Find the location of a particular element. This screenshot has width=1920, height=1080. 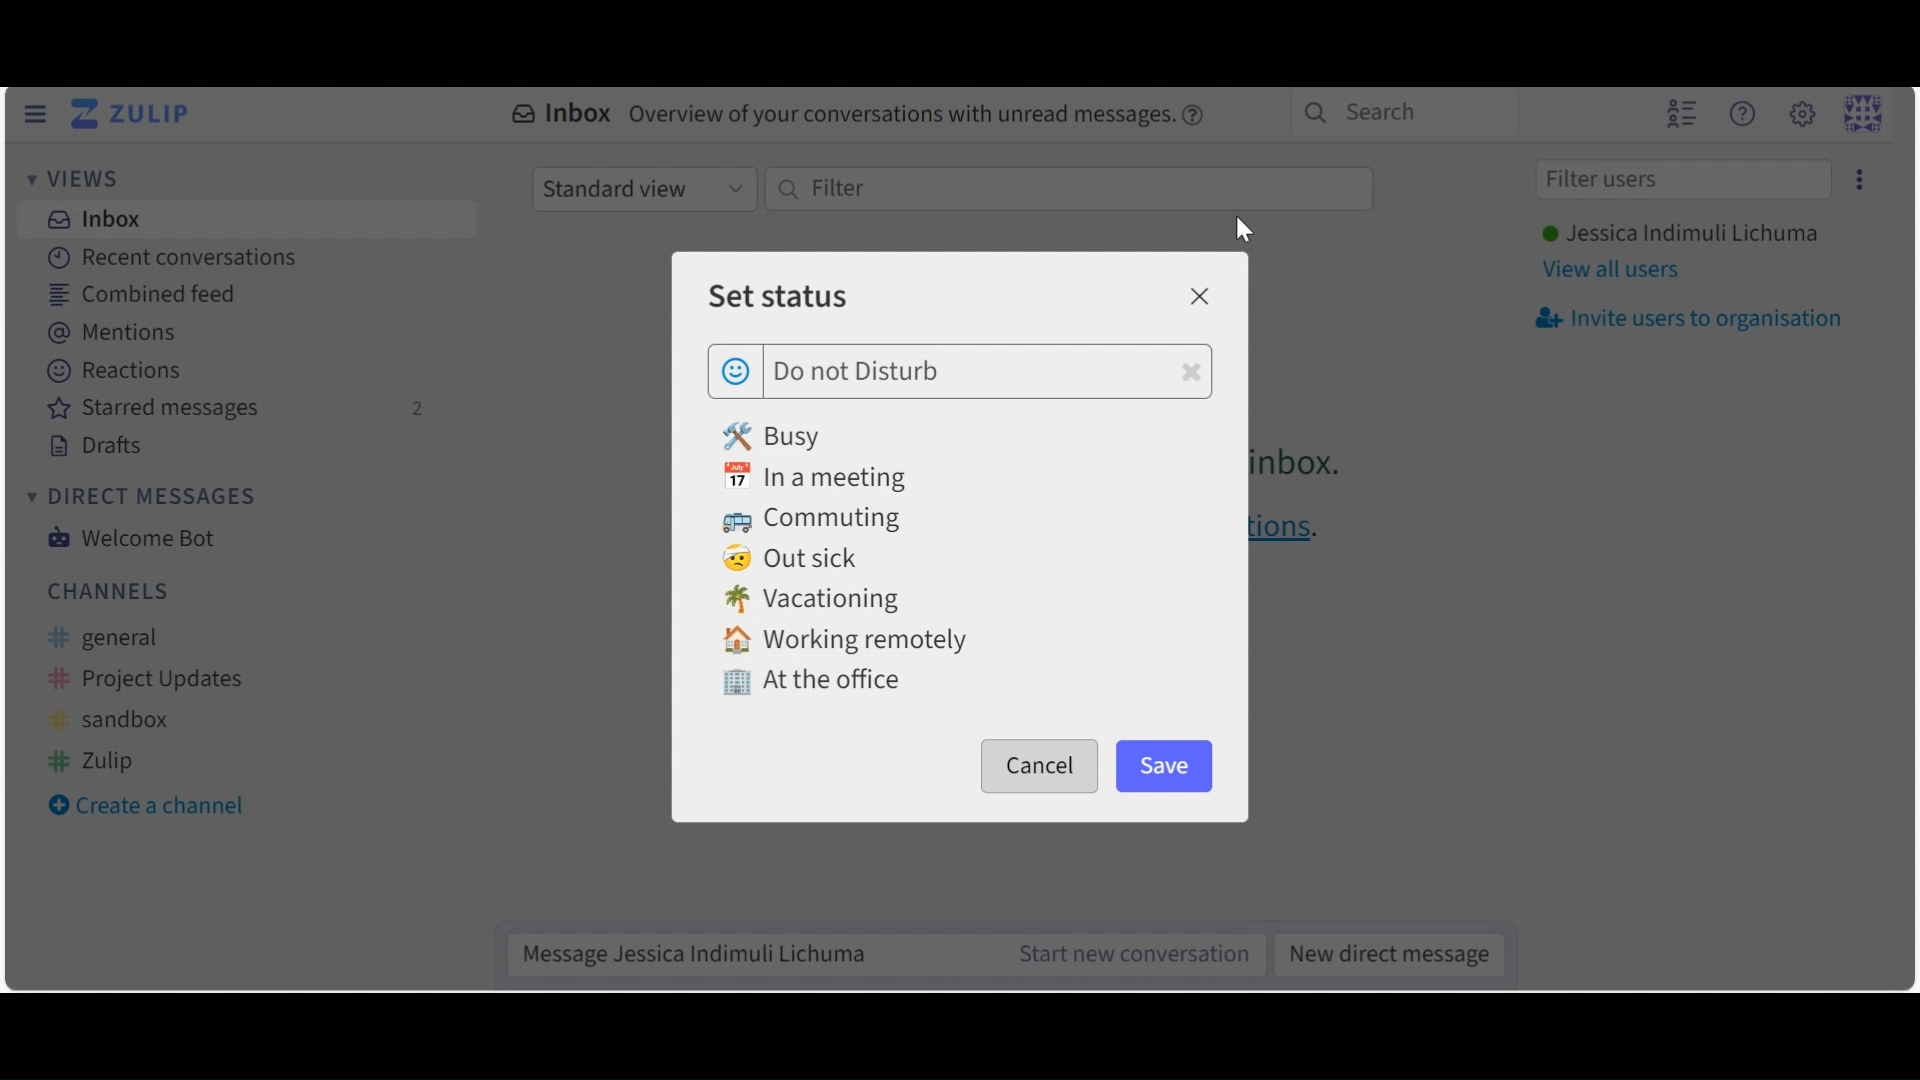

Main menu is located at coordinates (1801, 113).